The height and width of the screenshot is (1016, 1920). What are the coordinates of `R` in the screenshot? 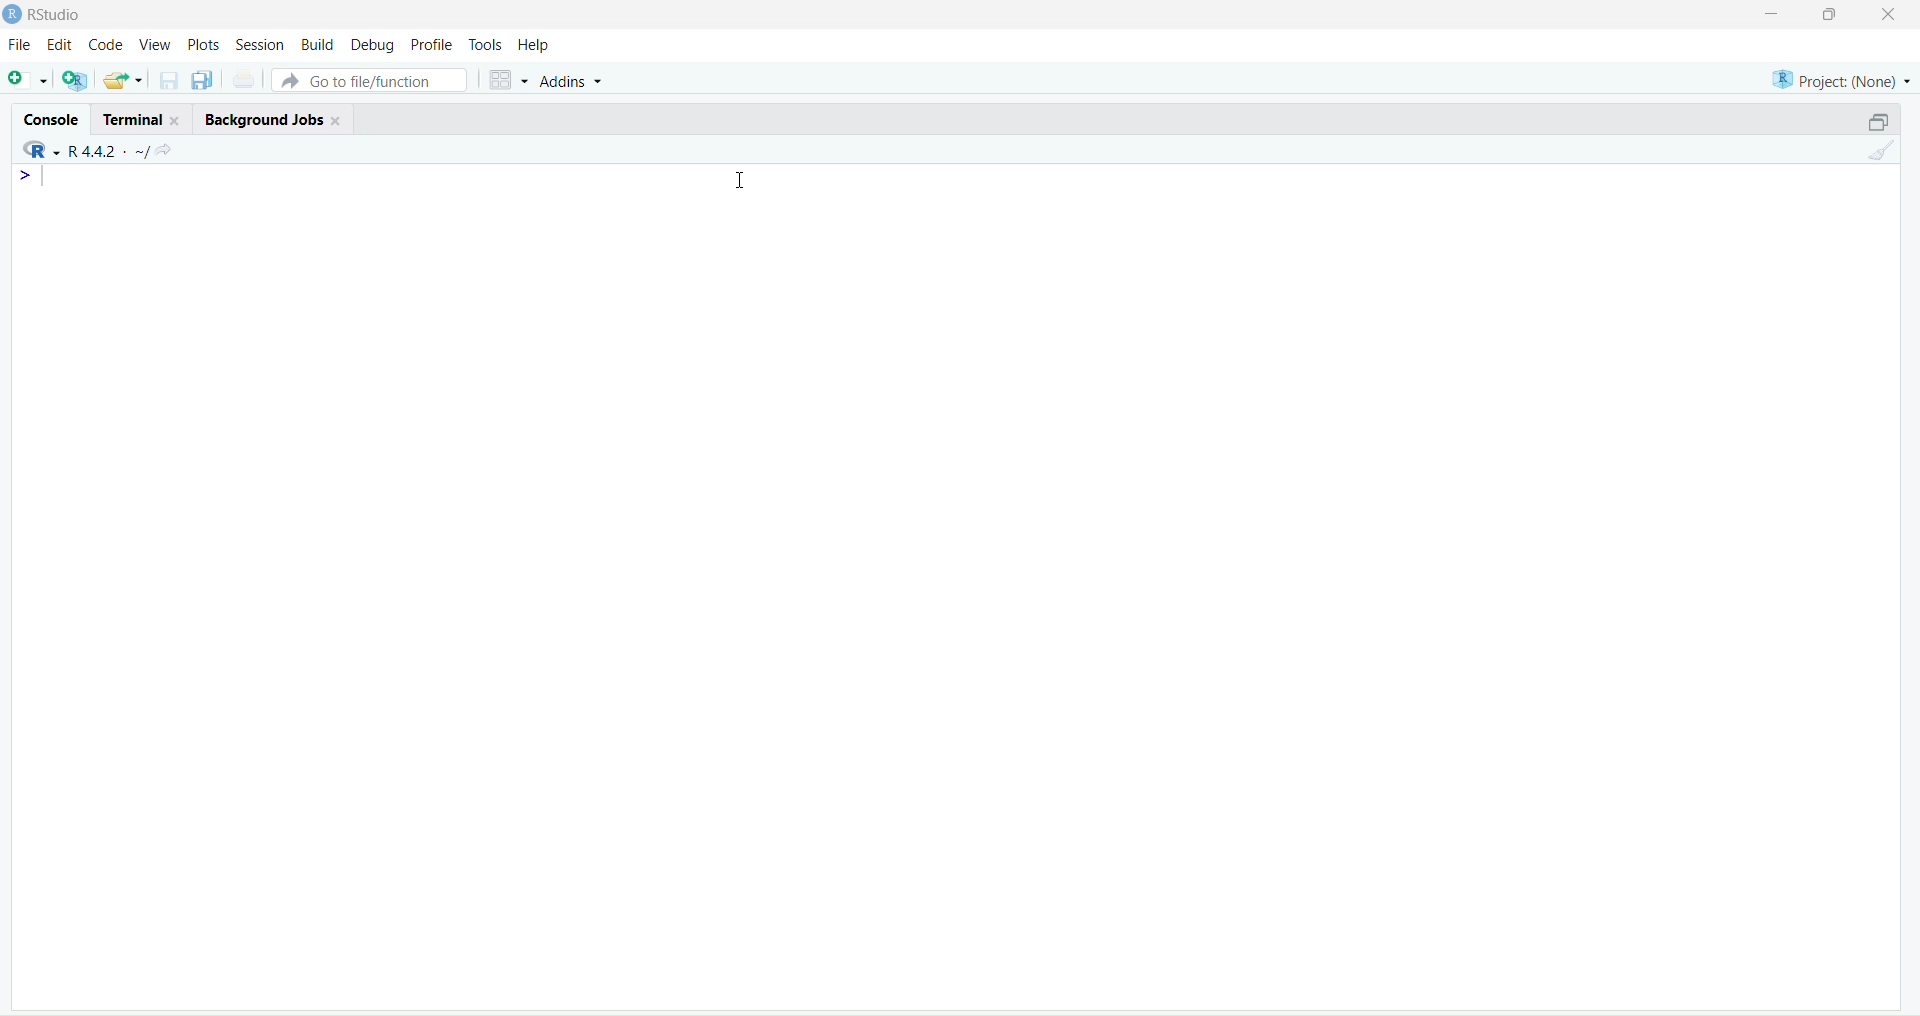 It's located at (41, 149).